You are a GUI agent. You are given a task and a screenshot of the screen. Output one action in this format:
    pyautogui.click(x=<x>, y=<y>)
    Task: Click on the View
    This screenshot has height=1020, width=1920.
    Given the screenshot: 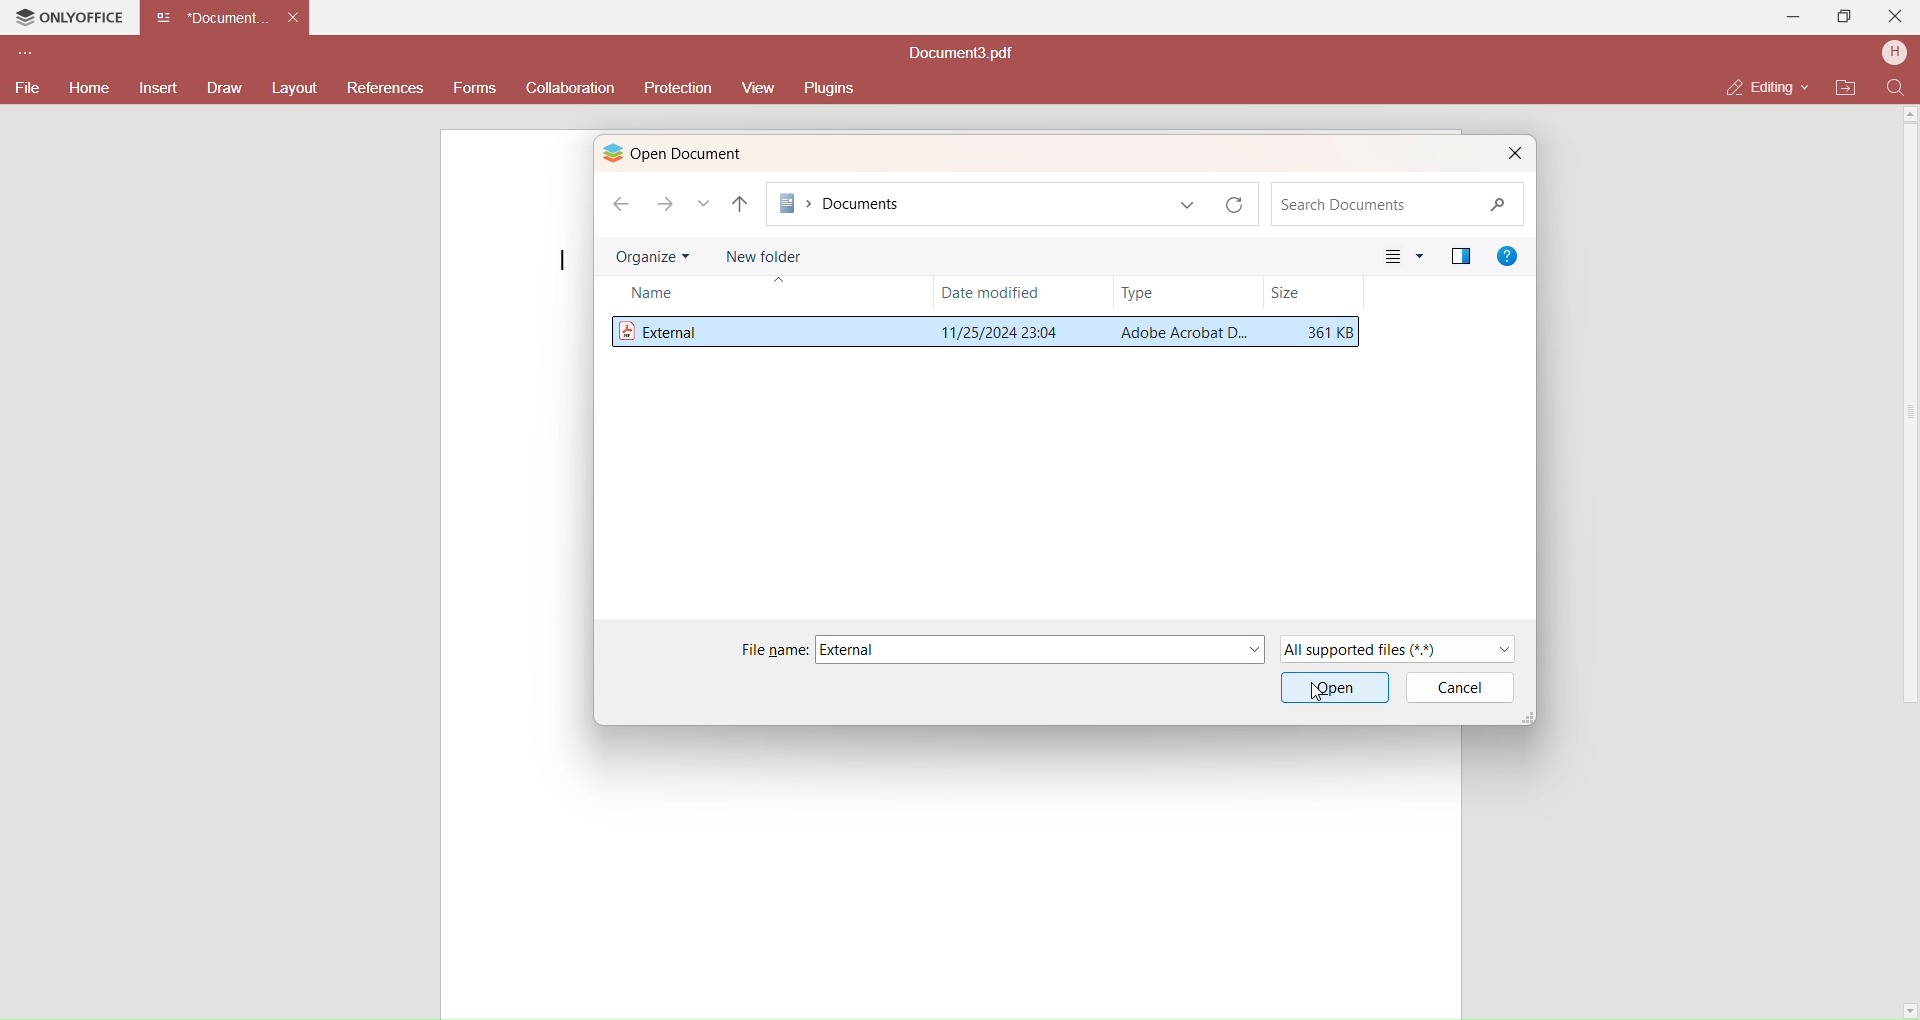 What is the action you would take?
    pyautogui.click(x=756, y=88)
    